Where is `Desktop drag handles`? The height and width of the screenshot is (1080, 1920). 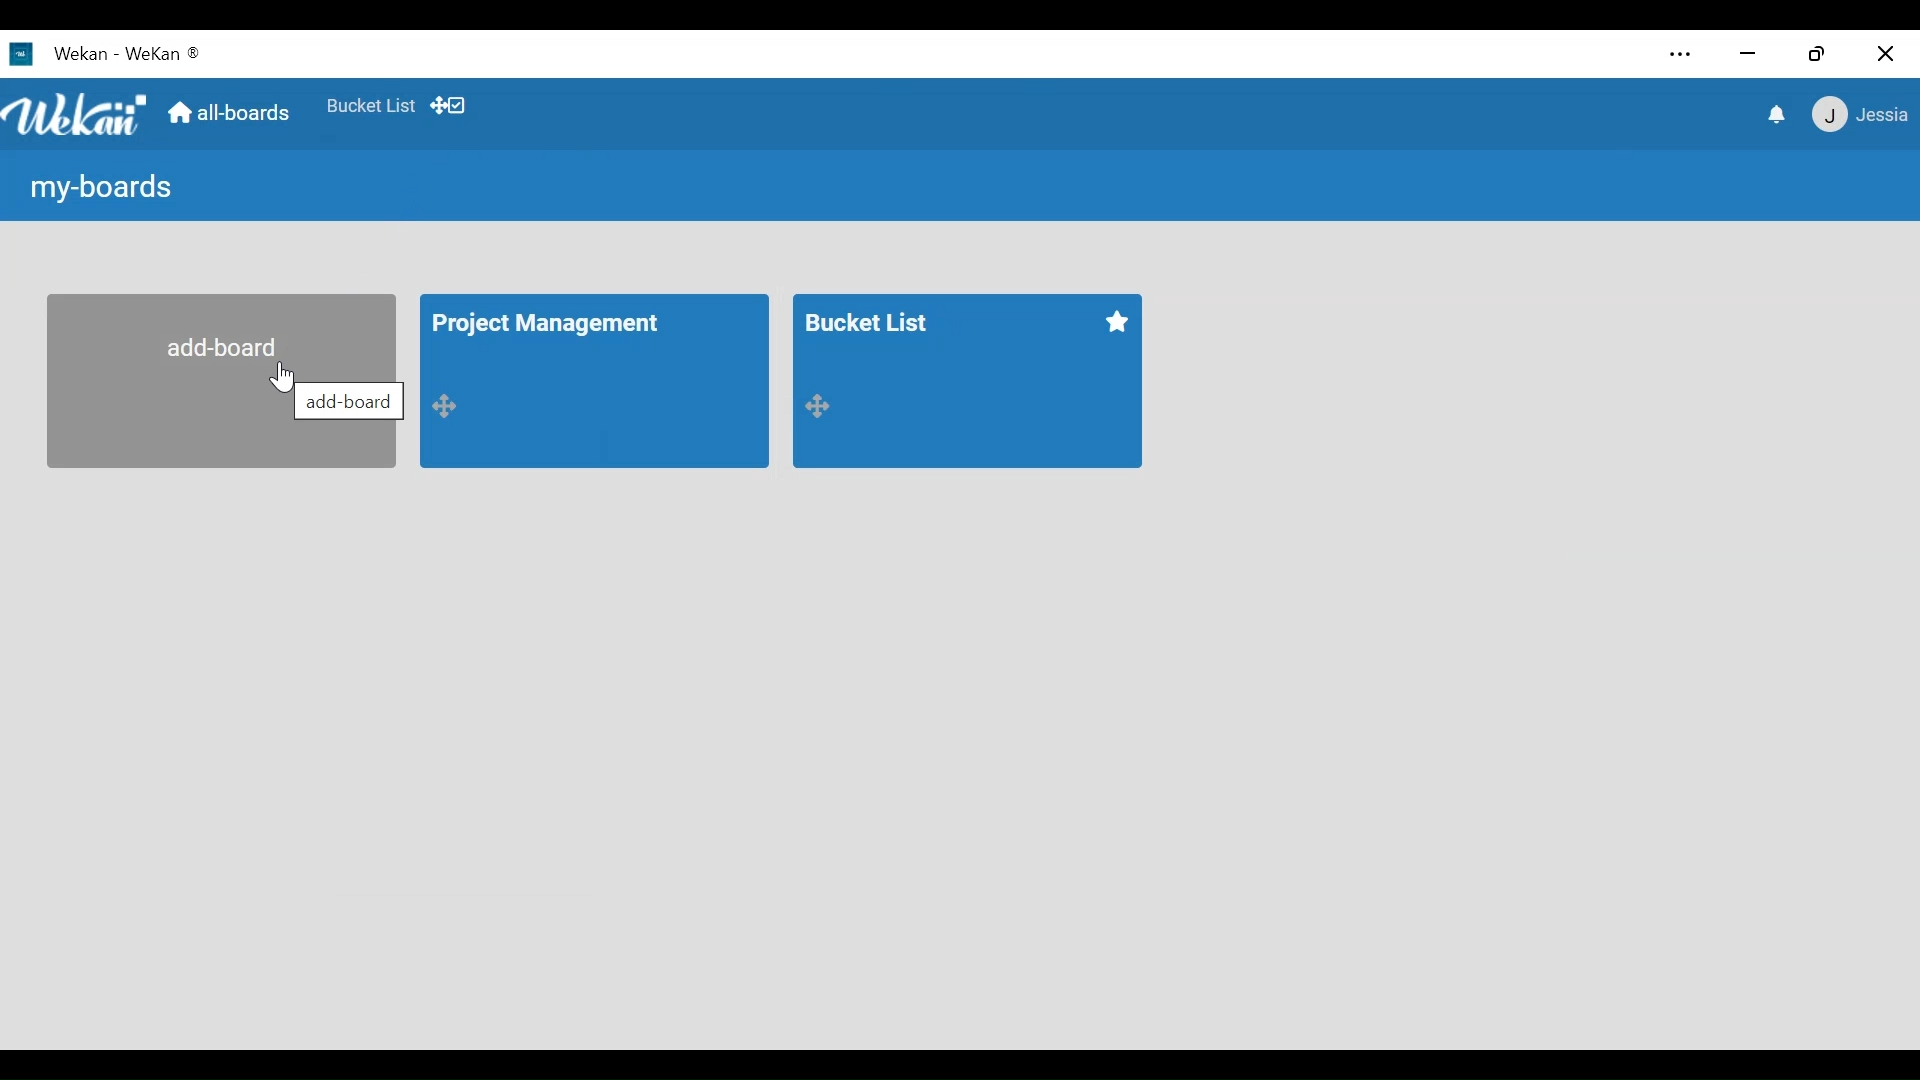
Desktop drag handles is located at coordinates (447, 105).